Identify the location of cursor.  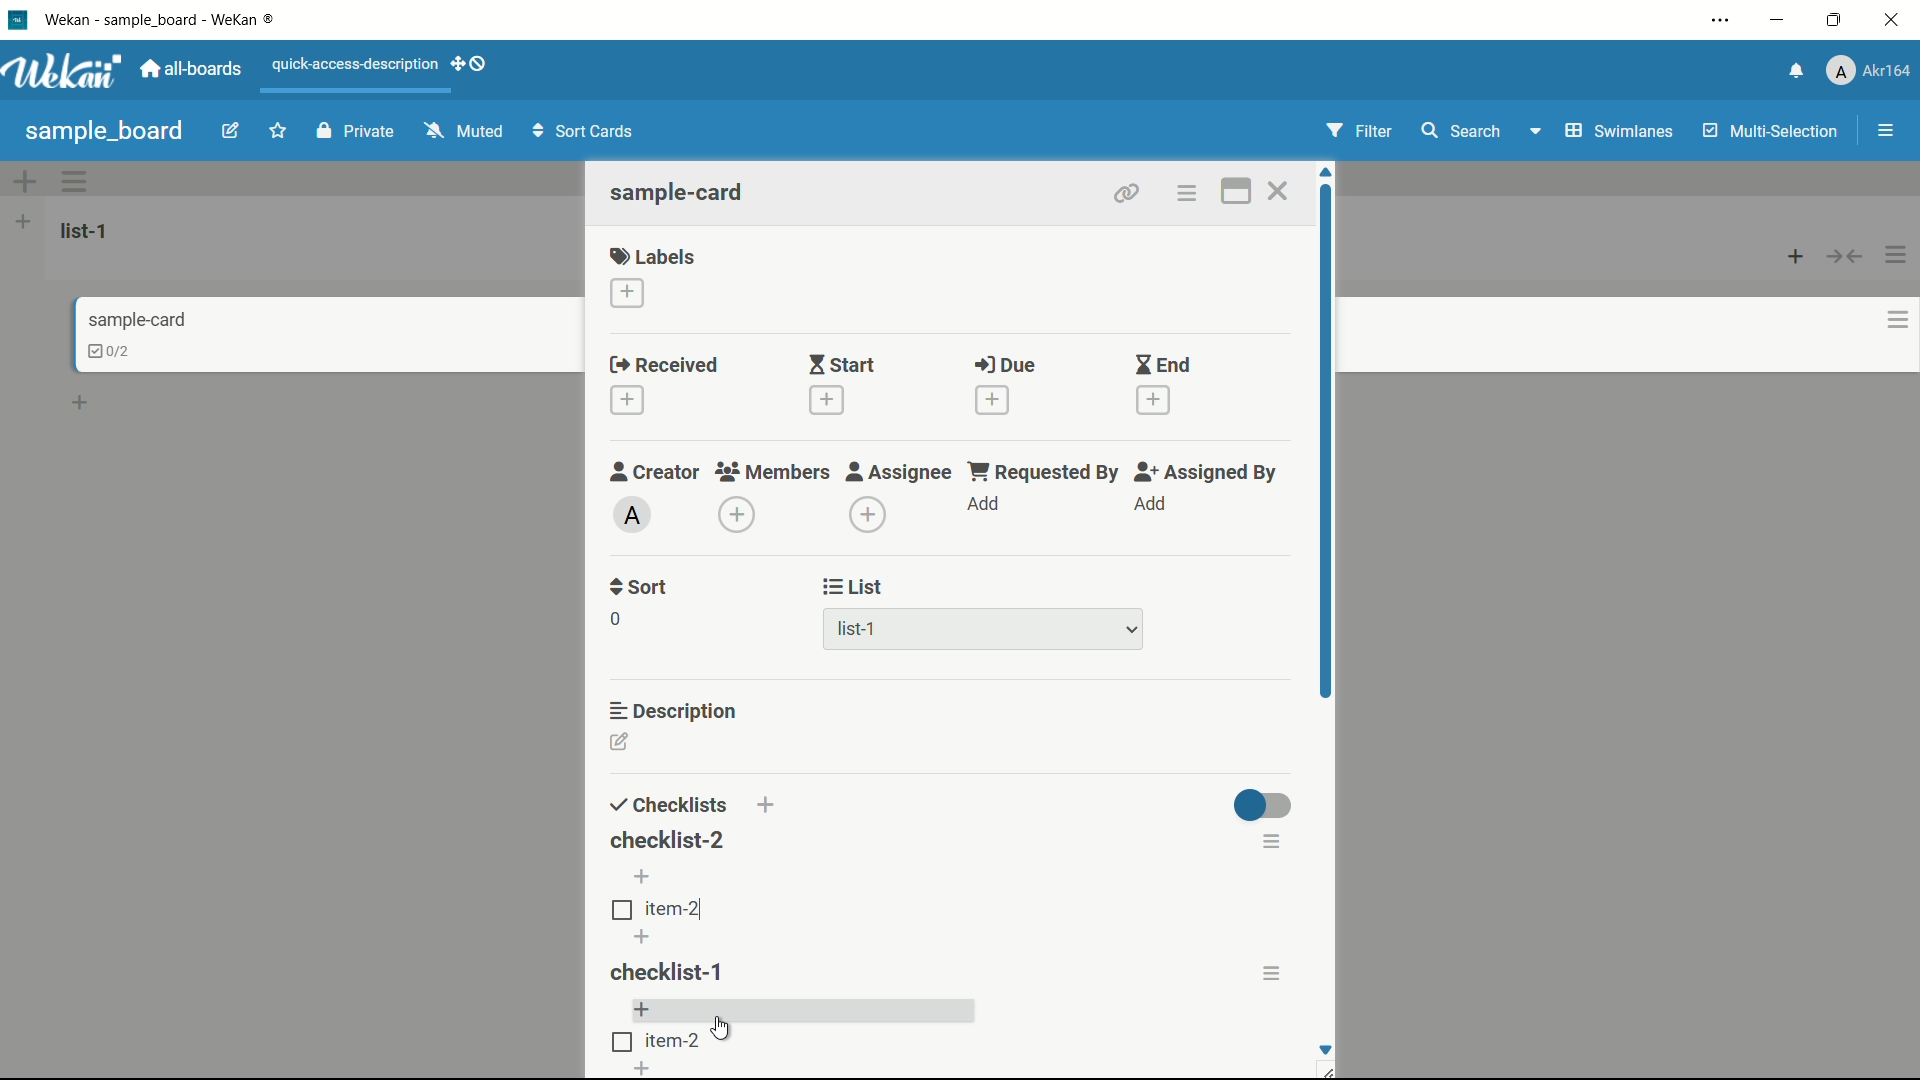
(721, 1029).